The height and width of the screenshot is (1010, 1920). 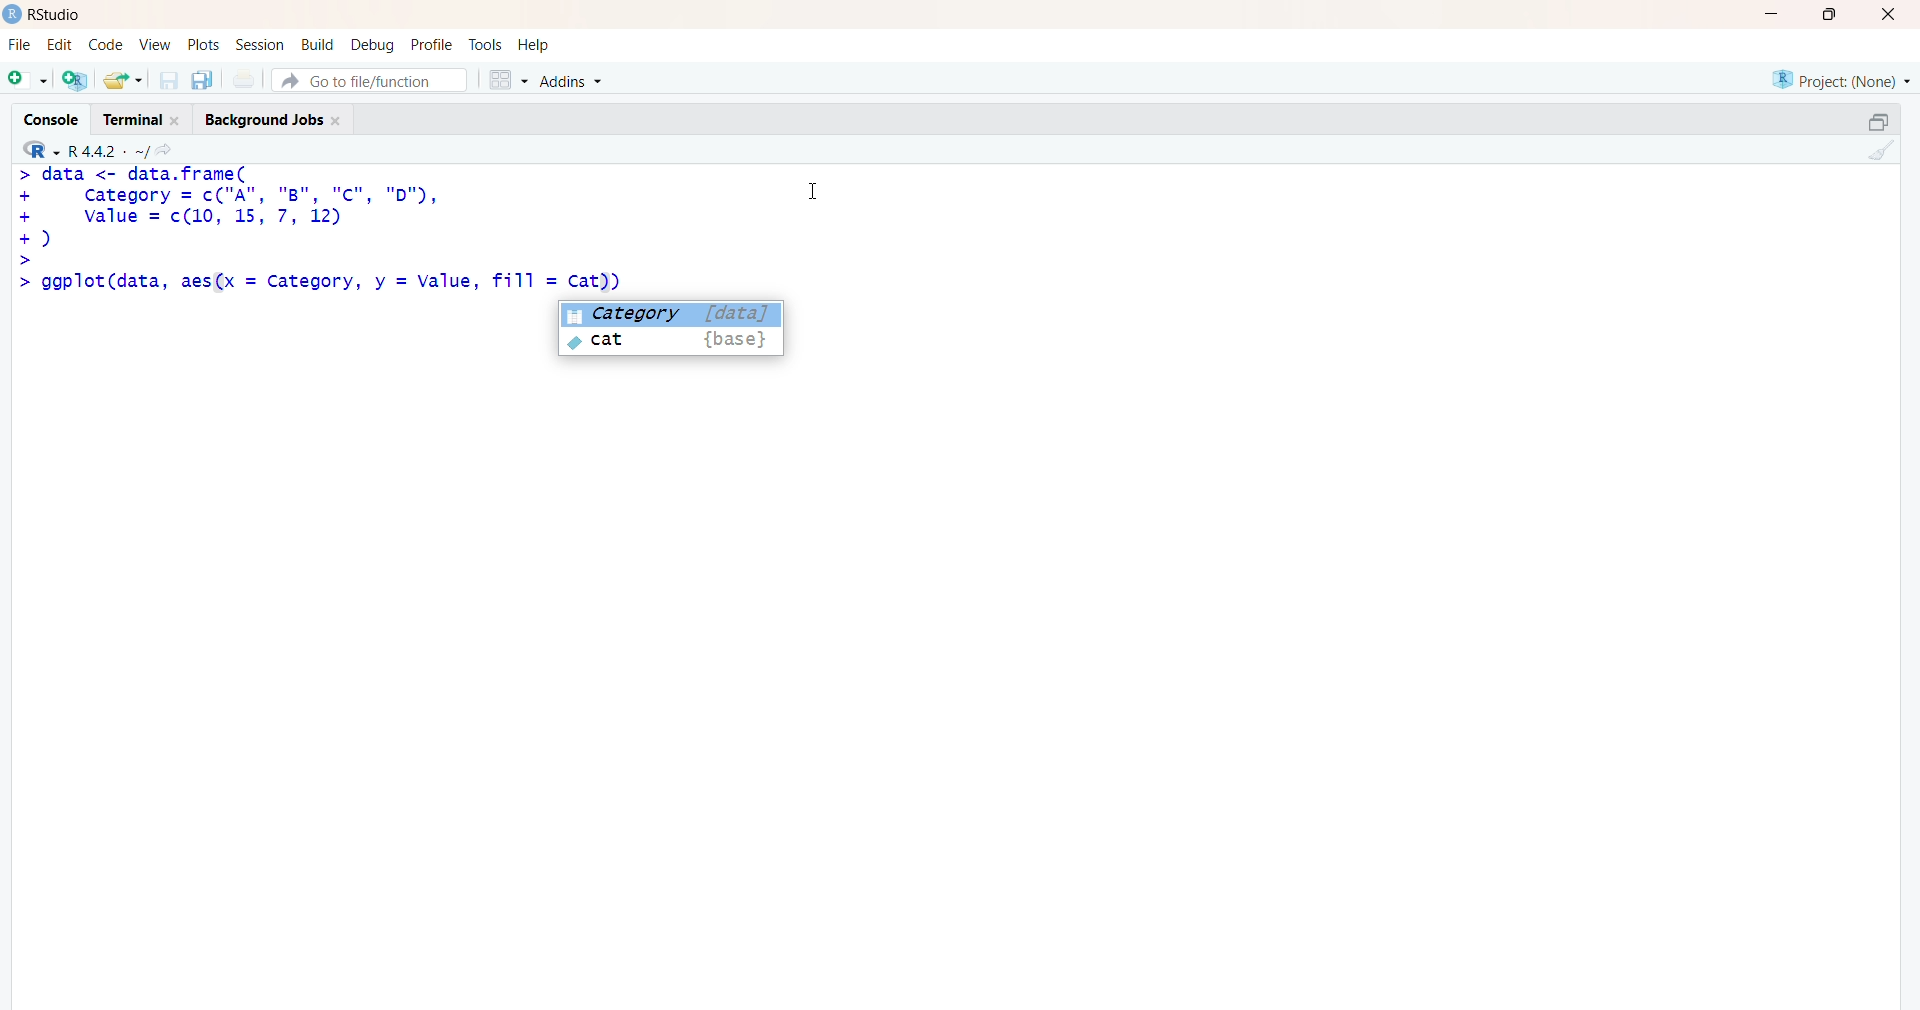 What do you see at coordinates (1844, 79) in the screenshot?
I see `selected project - none` at bounding box center [1844, 79].